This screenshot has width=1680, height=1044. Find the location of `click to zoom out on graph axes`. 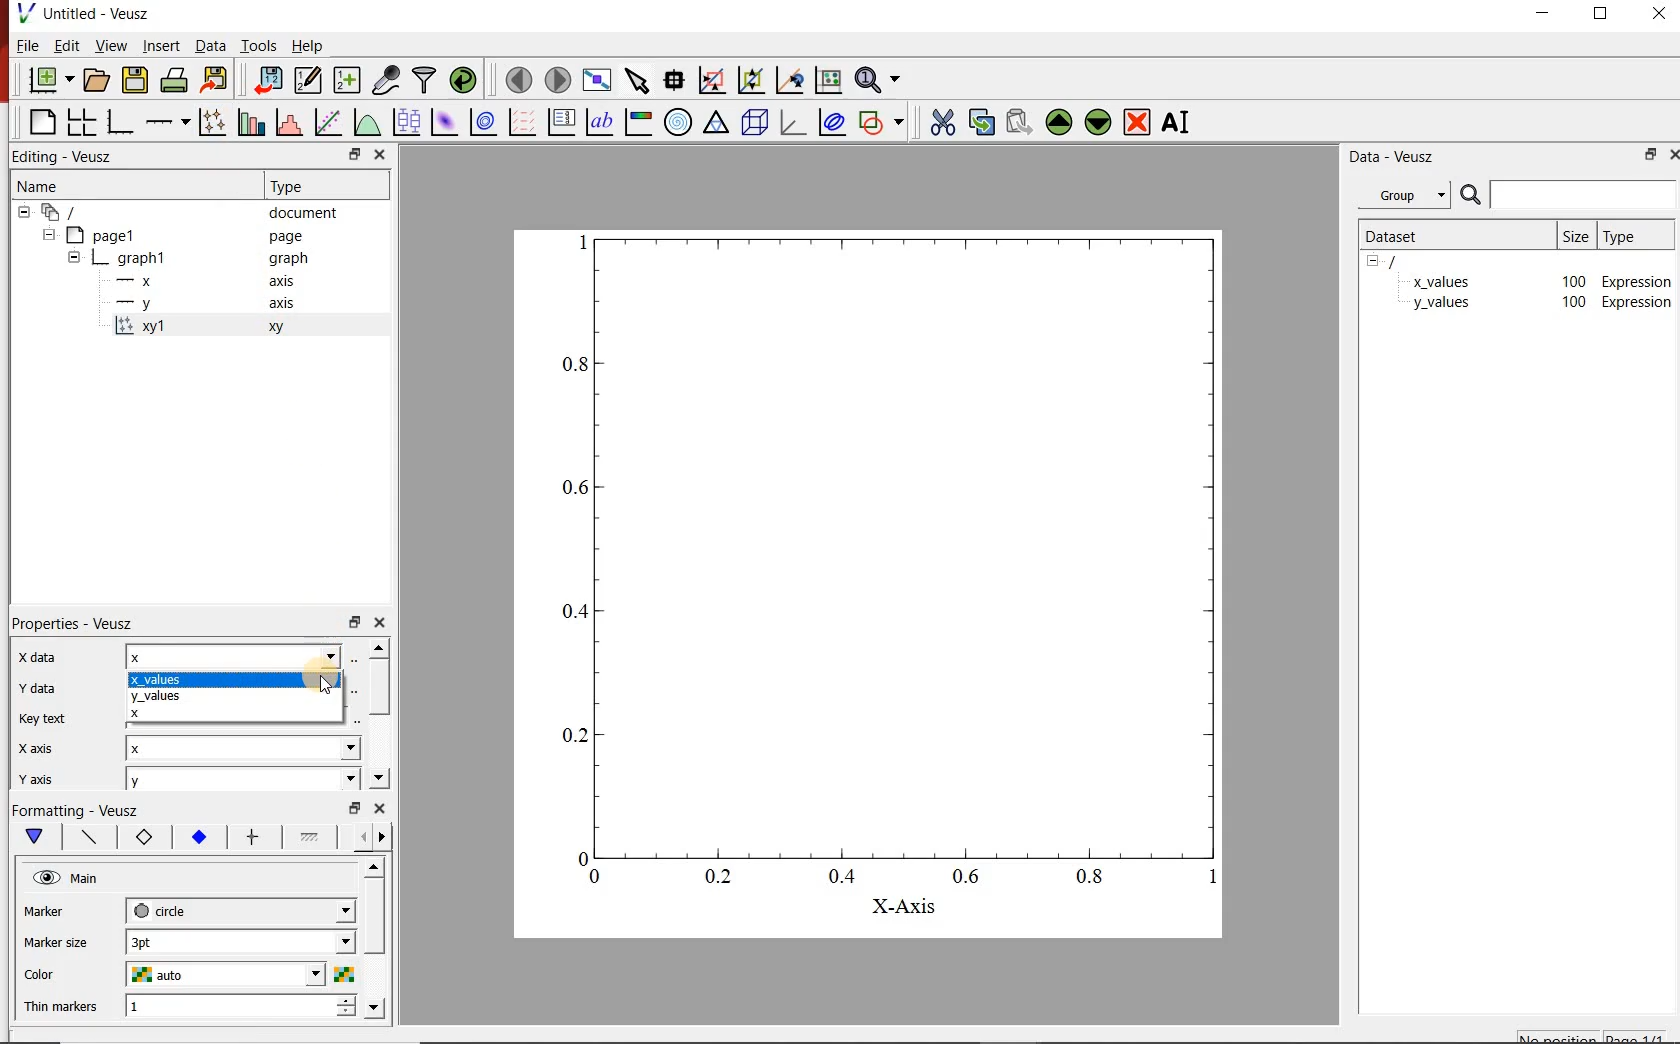

click to zoom out on graph axes is located at coordinates (748, 81).